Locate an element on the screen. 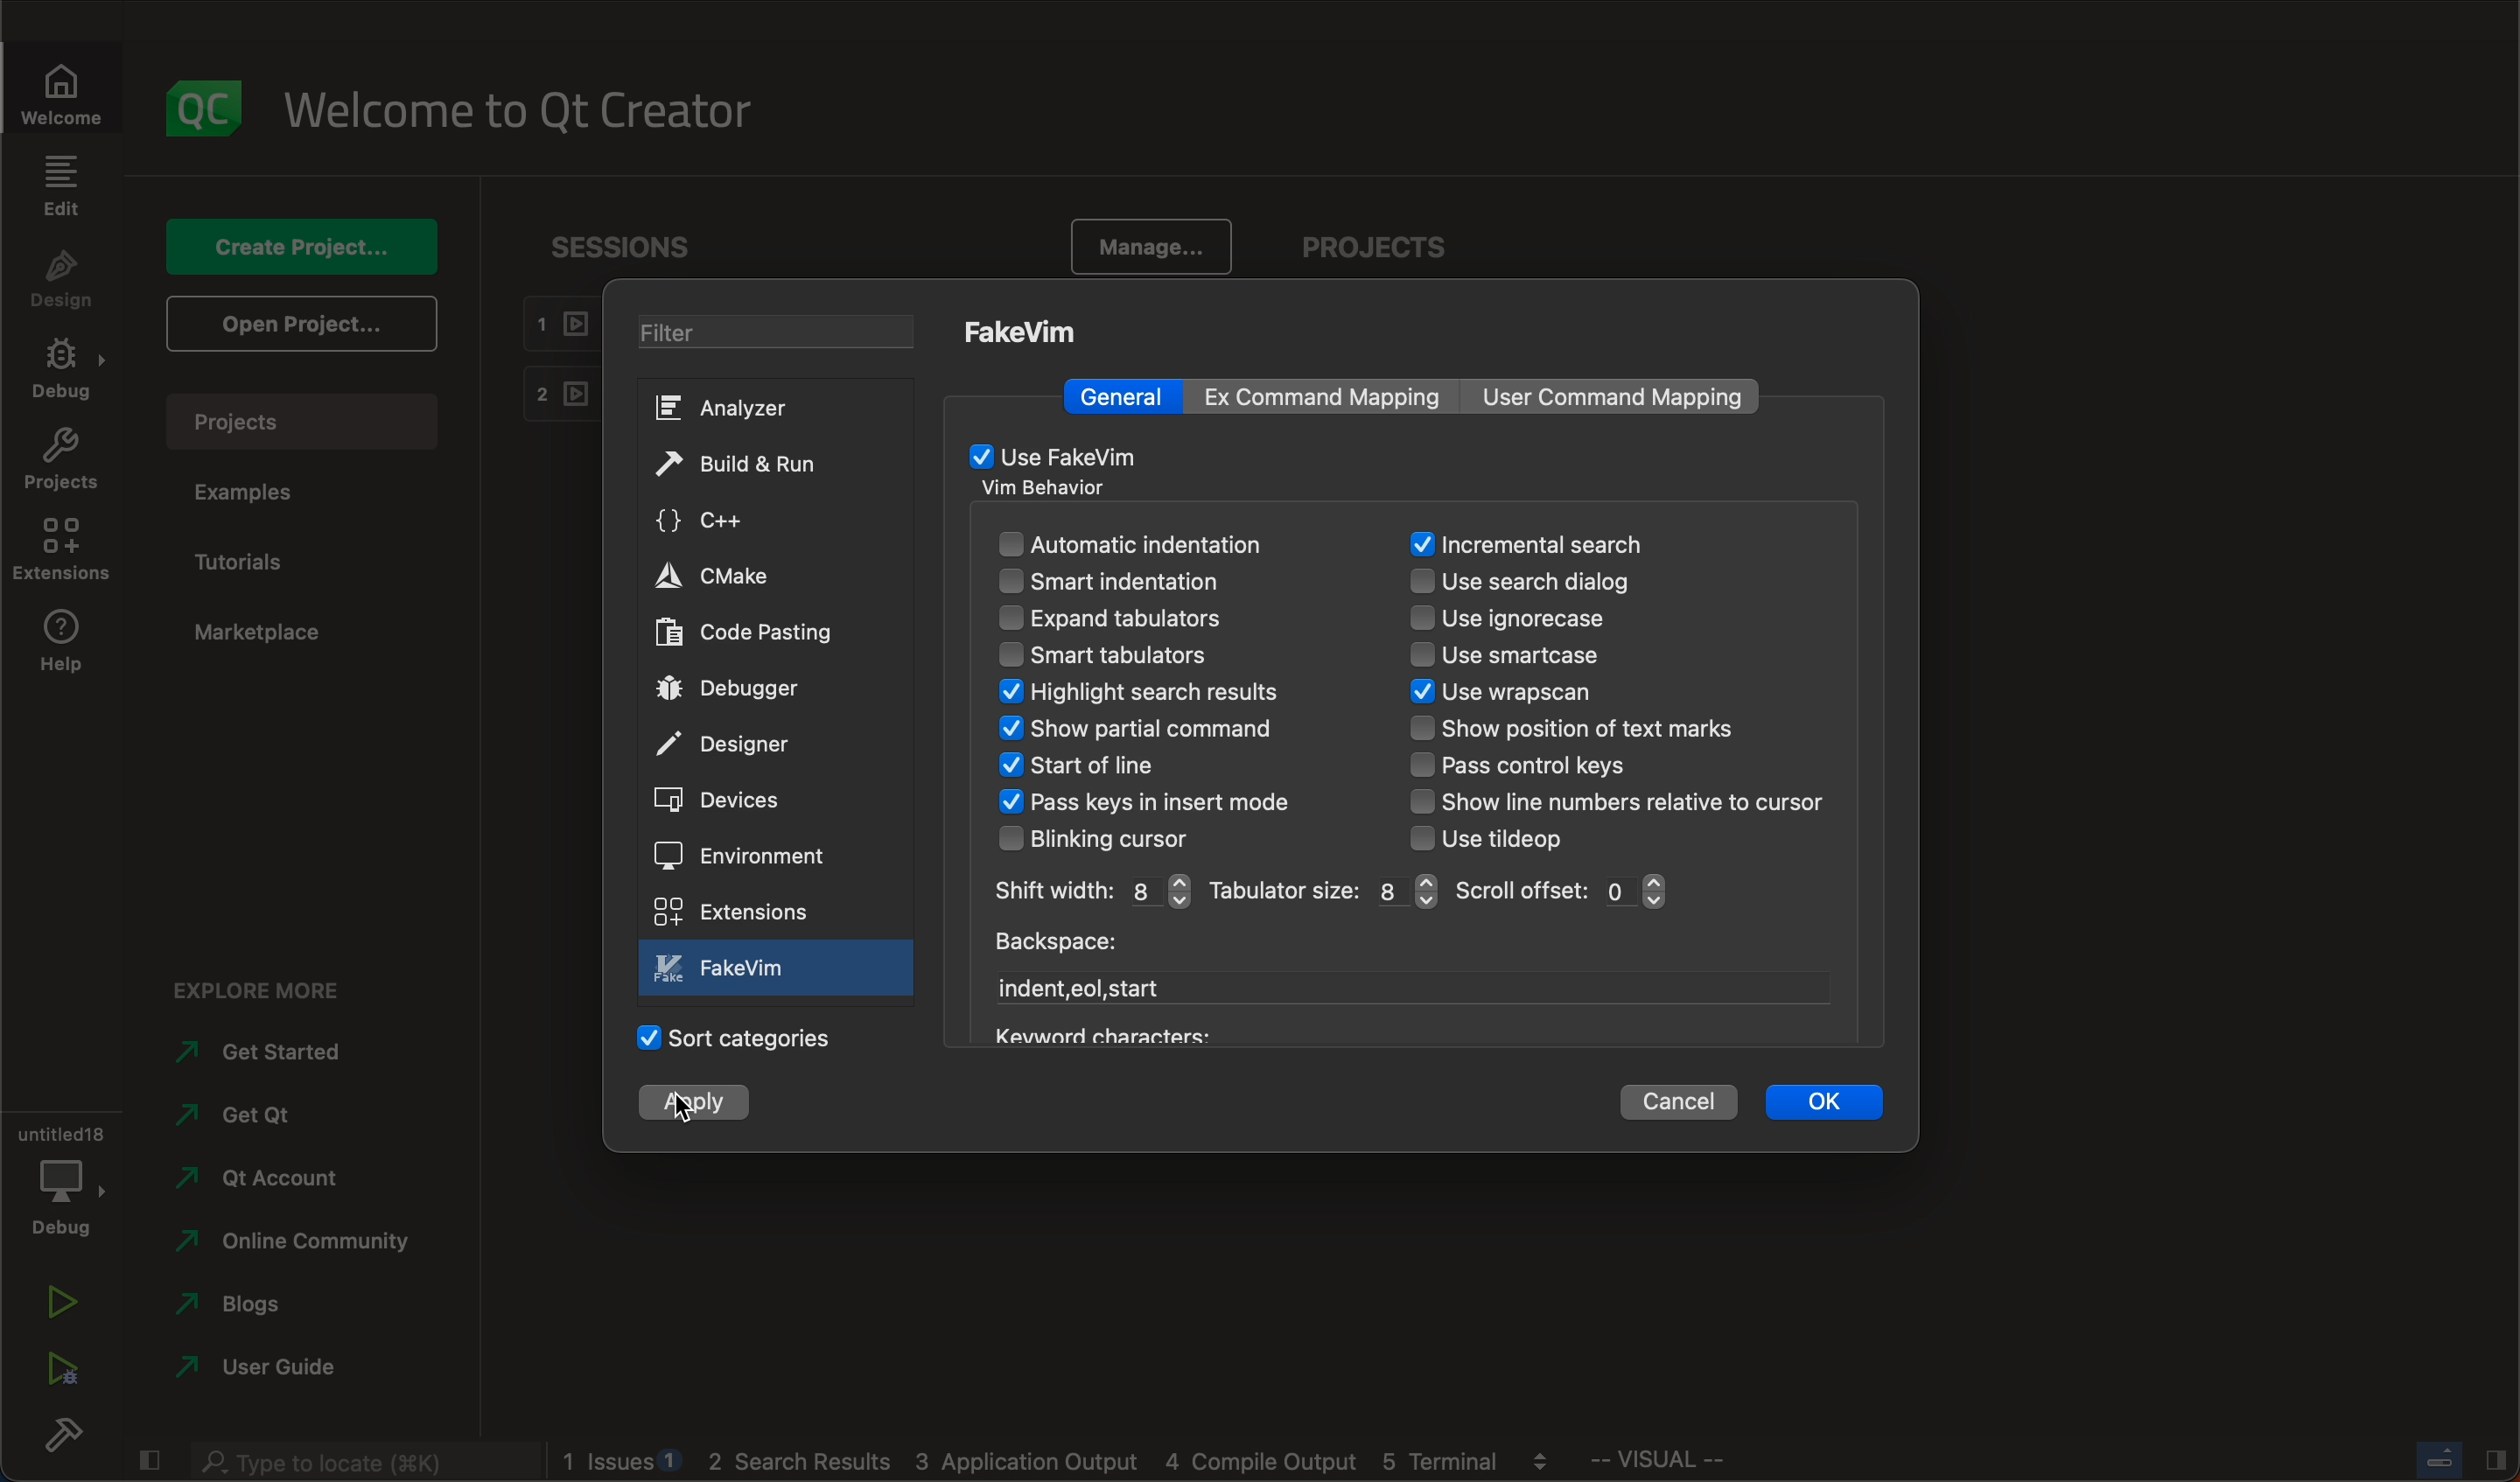 This screenshot has width=2520, height=1482. extensions is located at coordinates (64, 547).